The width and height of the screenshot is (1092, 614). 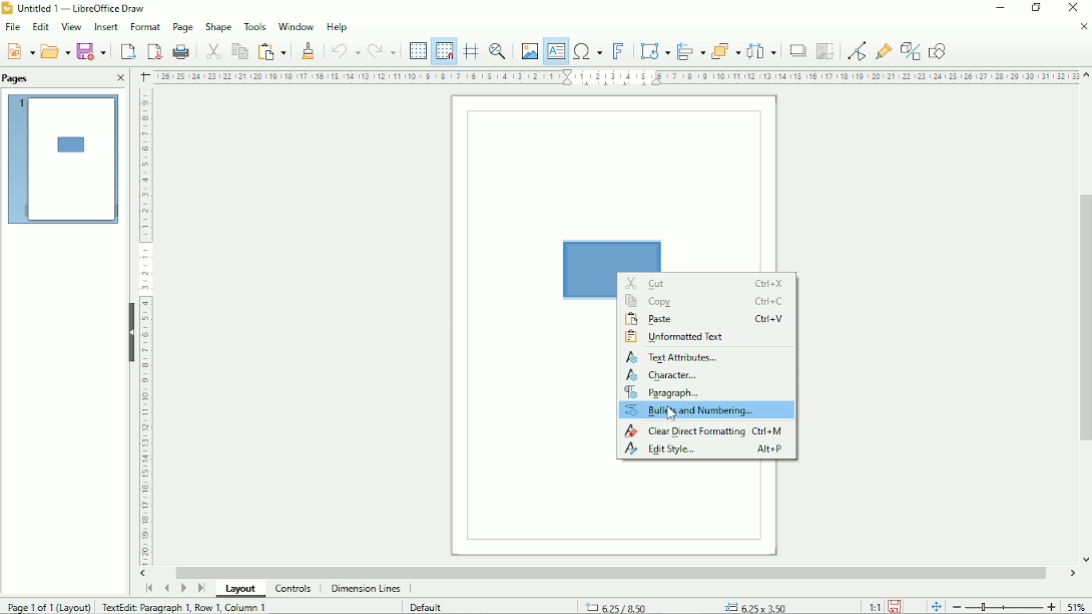 What do you see at coordinates (185, 607) in the screenshot?
I see `TextEdit:  Paragraph 1, Row 1, Column 1` at bounding box center [185, 607].